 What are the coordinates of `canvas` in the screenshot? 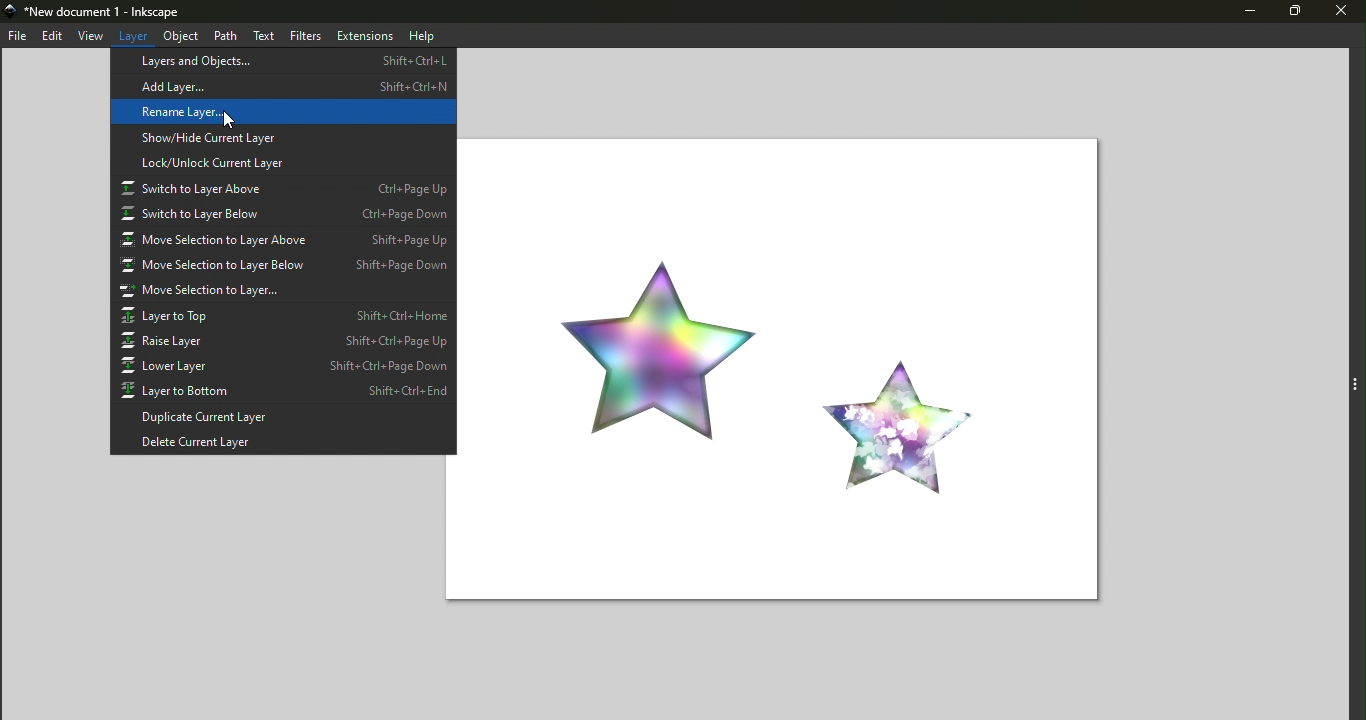 It's located at (784, 372).